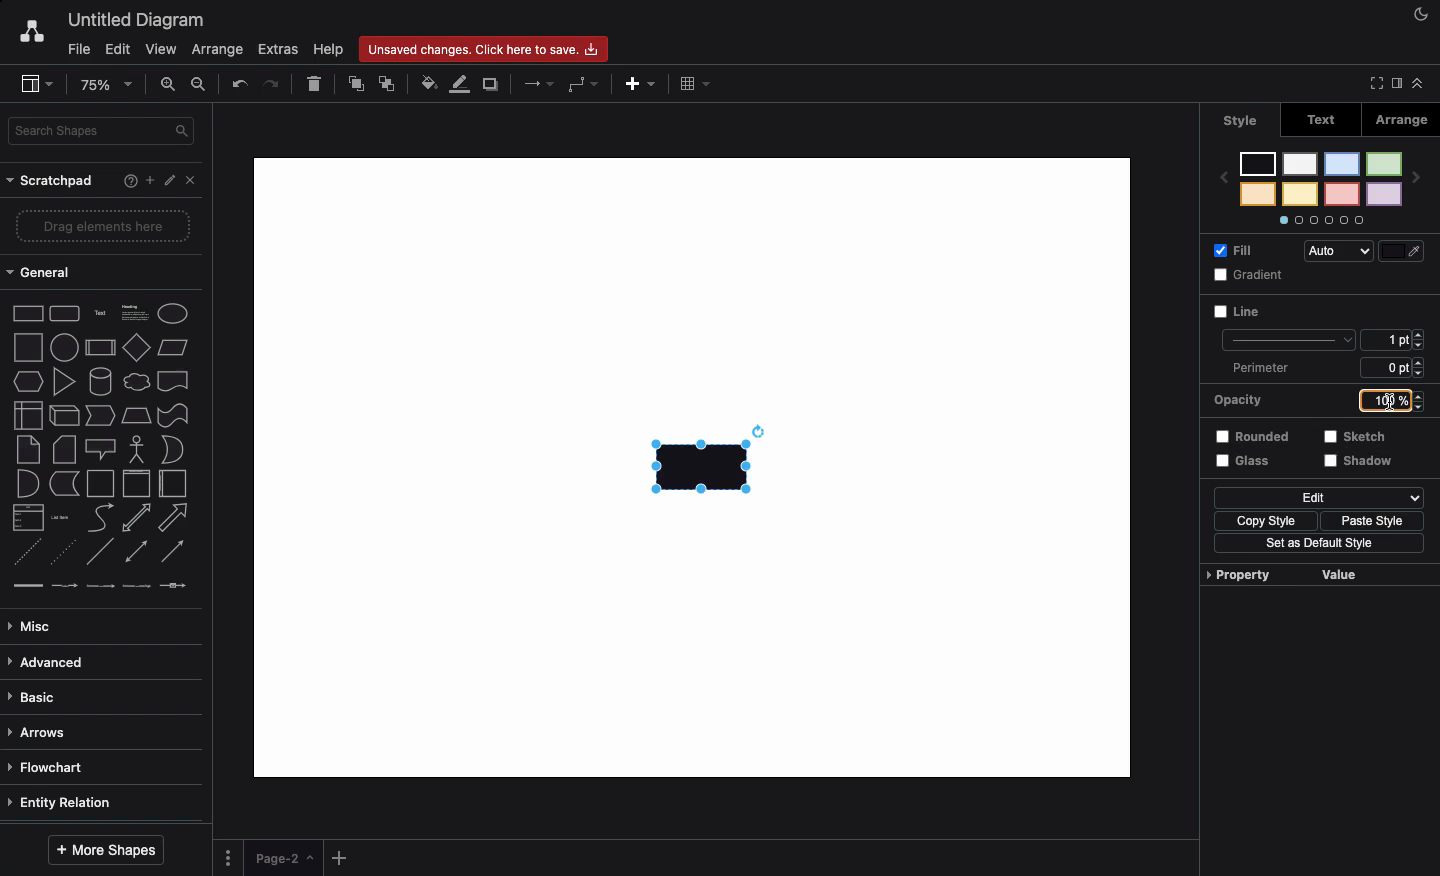  I want to click on Search in shapes, so click(105, 130).